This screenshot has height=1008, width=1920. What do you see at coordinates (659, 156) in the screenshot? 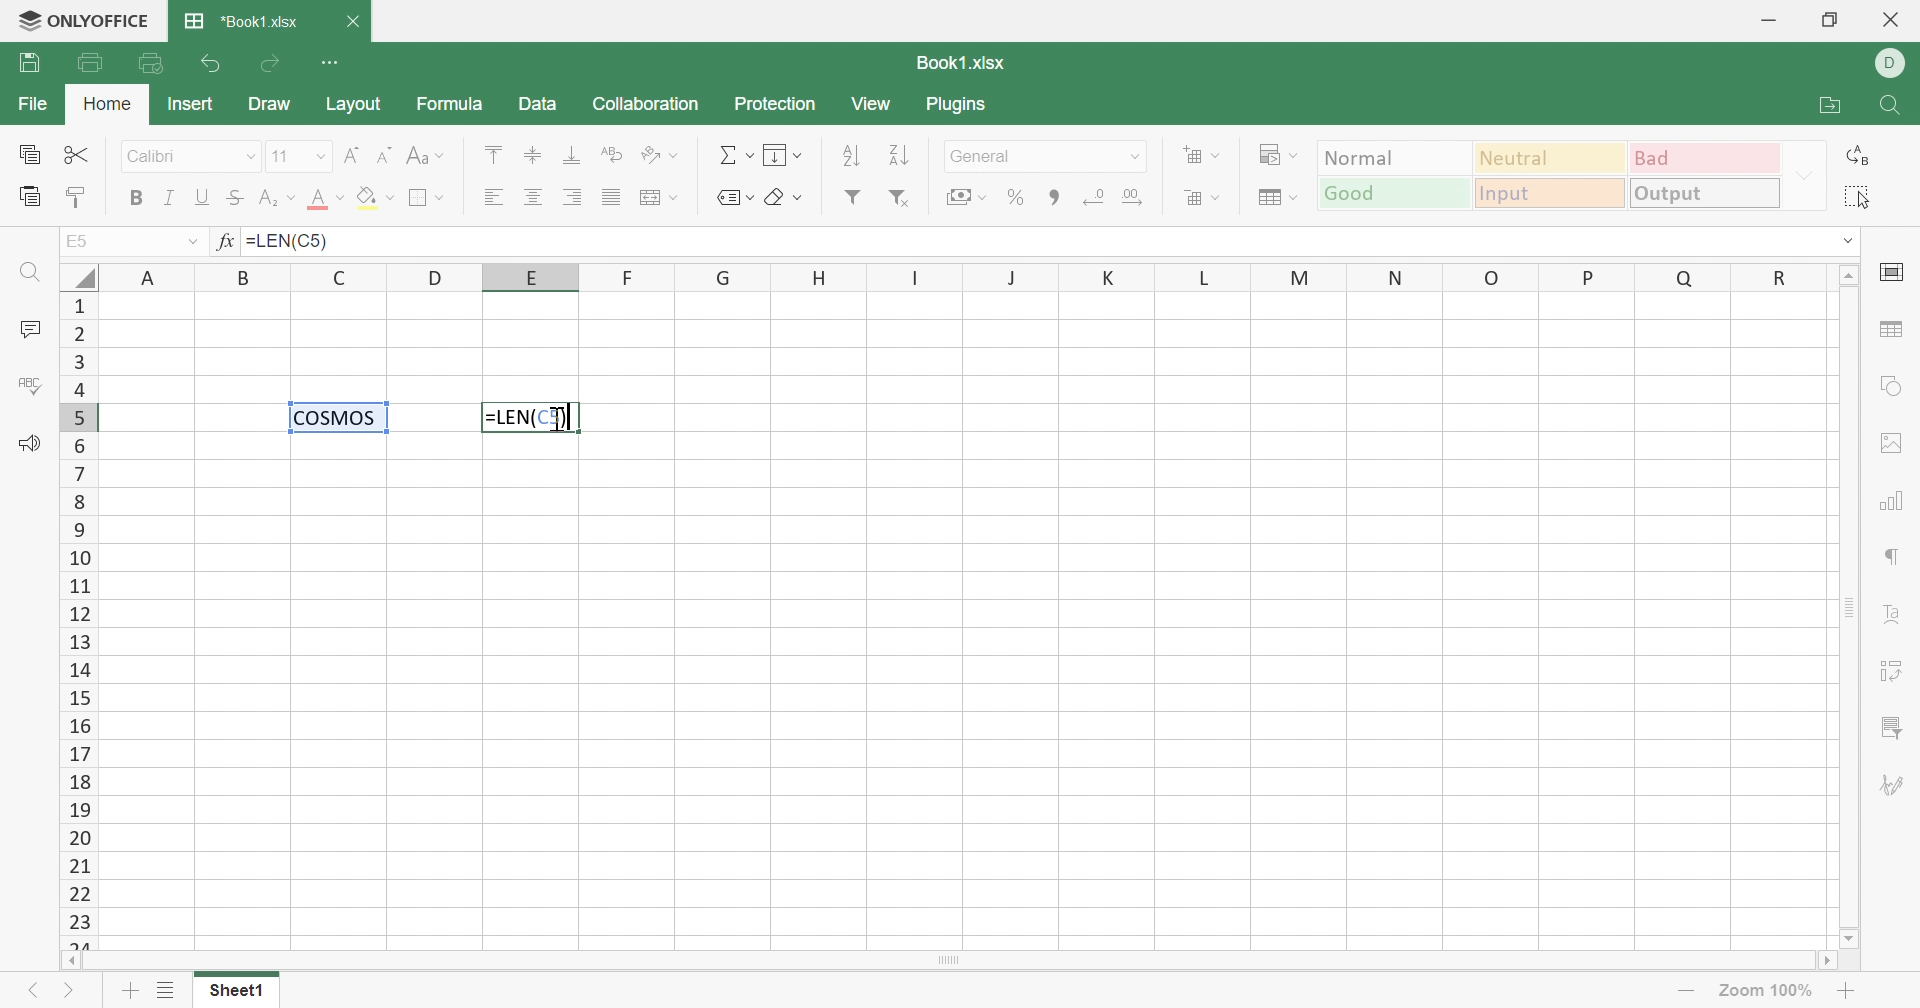
I see `Orientation` at bounding box center [659, 156].